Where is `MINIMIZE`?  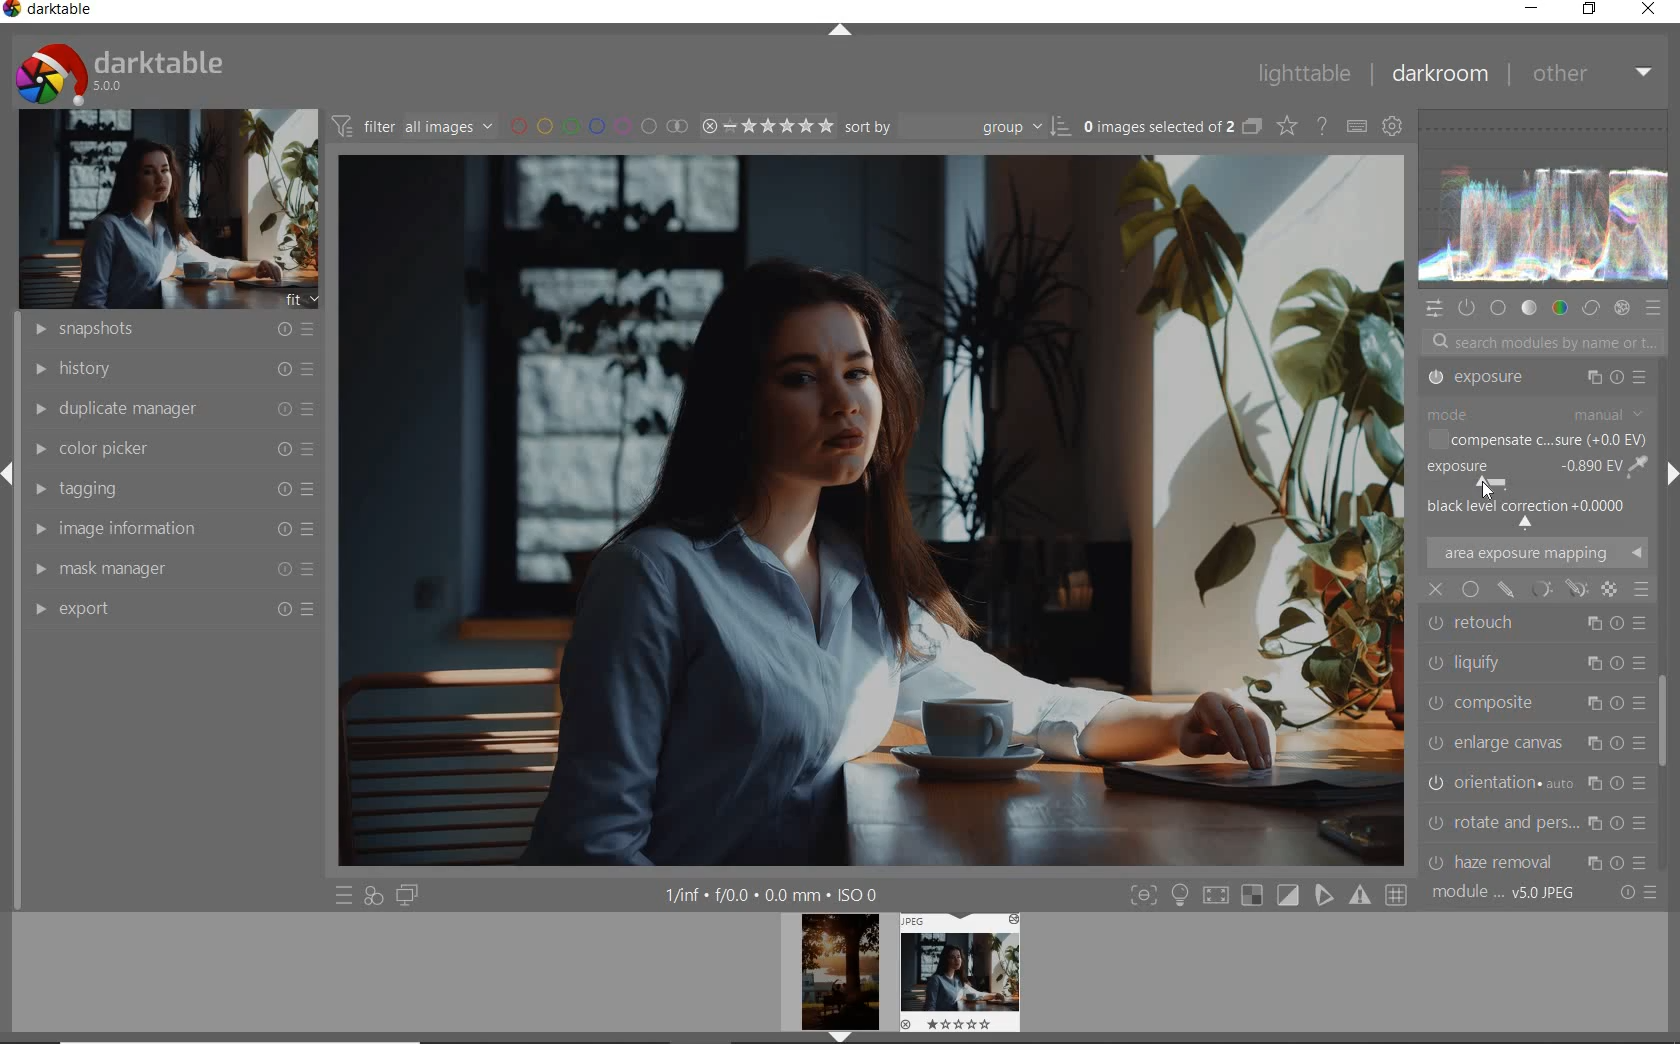
MINIMIZE is located at coordinates (1528, 8).